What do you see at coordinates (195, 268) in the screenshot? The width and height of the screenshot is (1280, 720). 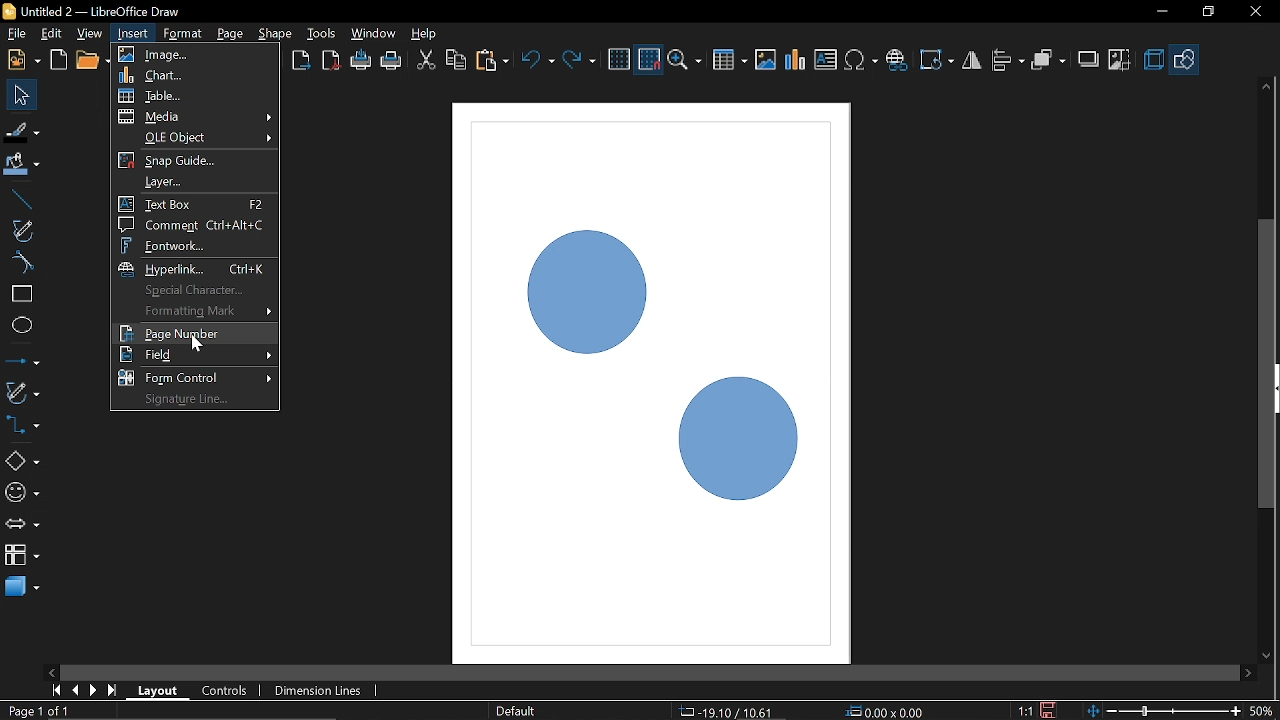 I see `Hyperlink` at bounding box center [195, 268].